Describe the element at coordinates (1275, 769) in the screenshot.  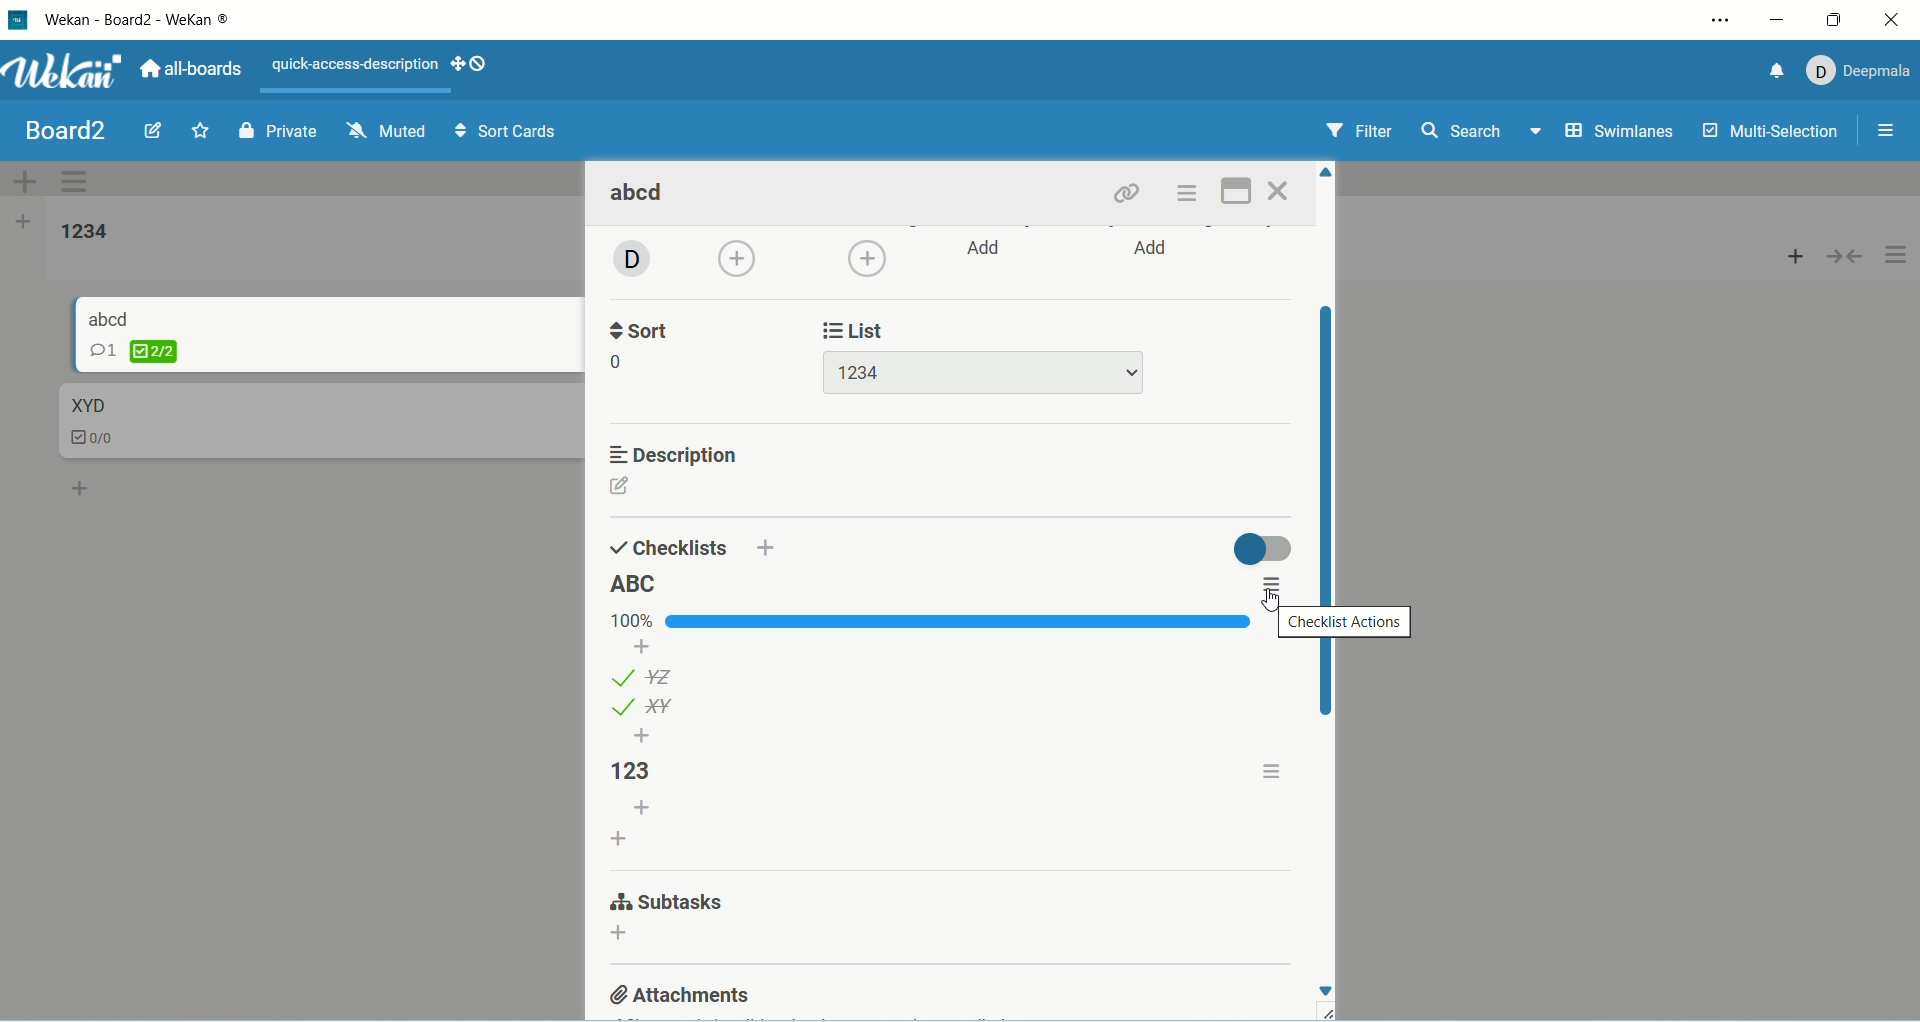
I see `options` at that location.